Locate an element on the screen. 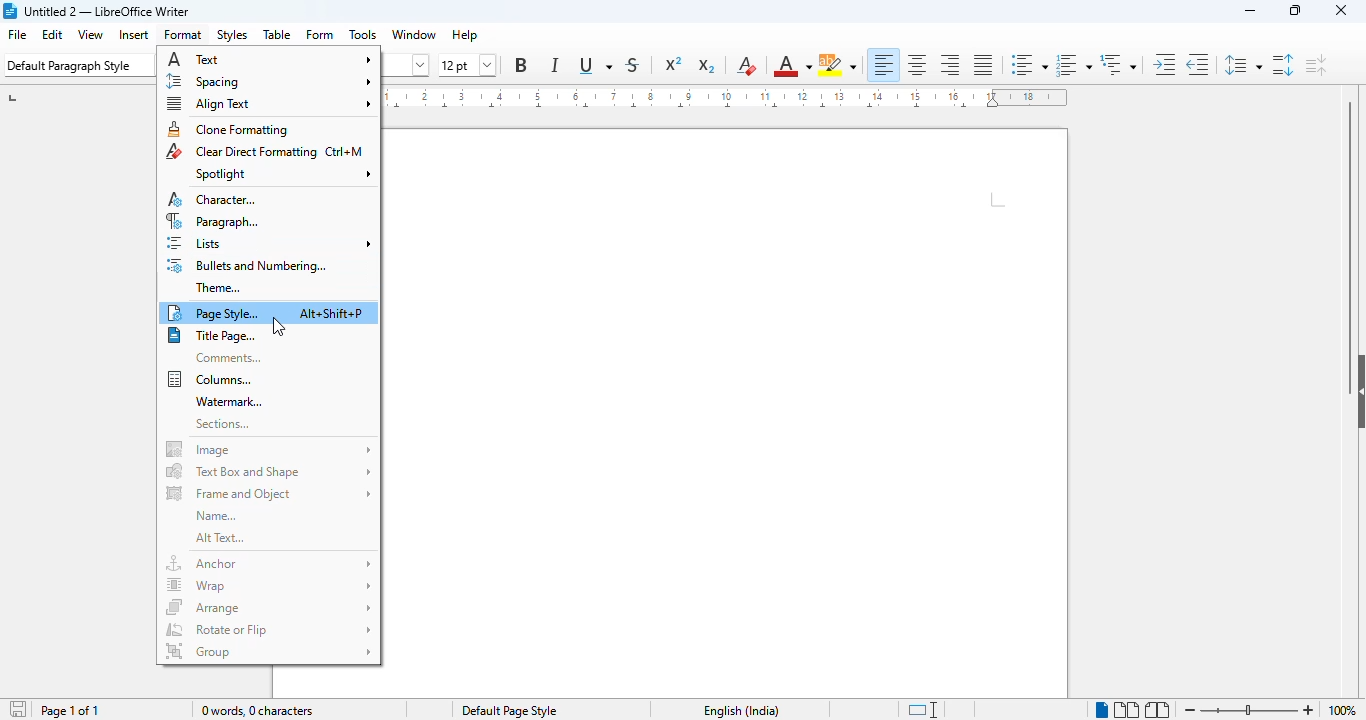 The height and width of the screenshot is (720, 1366). alt text is located at coordinates (219, 538).